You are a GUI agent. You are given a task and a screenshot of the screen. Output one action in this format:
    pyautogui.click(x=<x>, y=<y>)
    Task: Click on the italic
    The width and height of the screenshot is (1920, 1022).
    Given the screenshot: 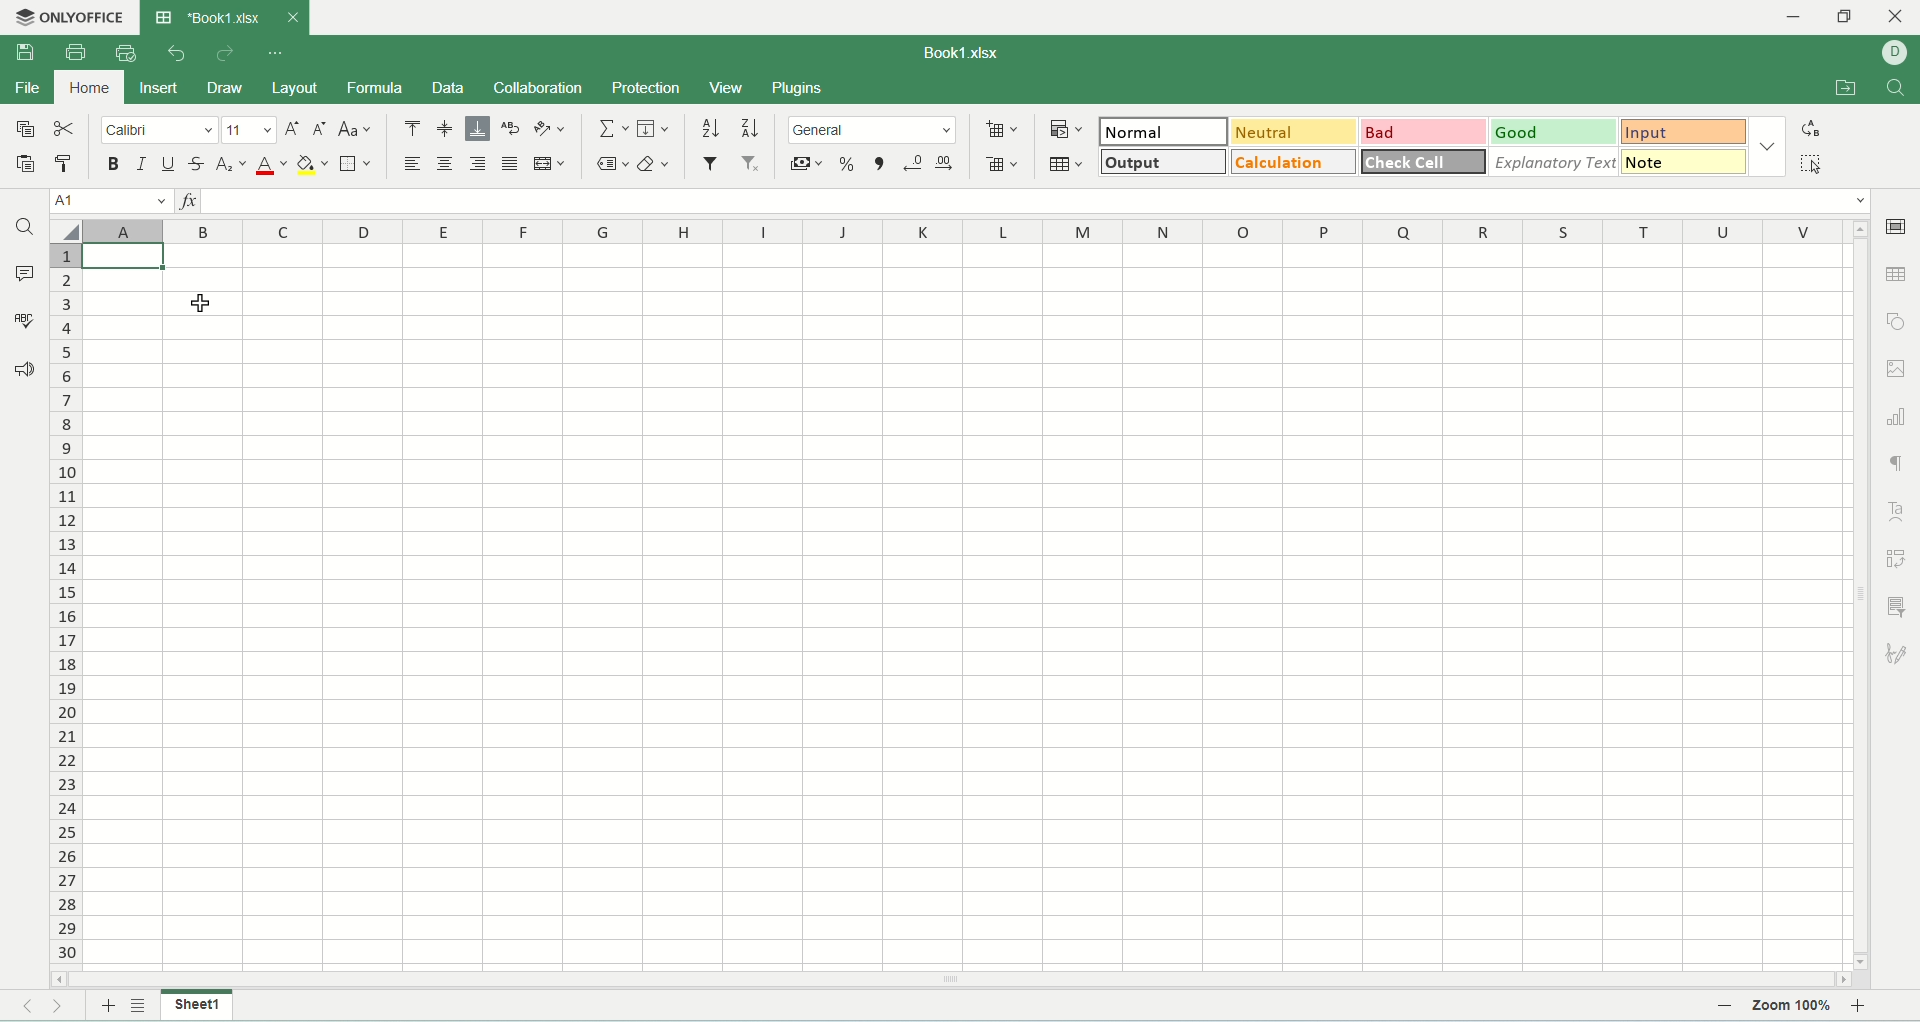 What is the action you would take?
    pyautogui.click(x=141, y=165)
    